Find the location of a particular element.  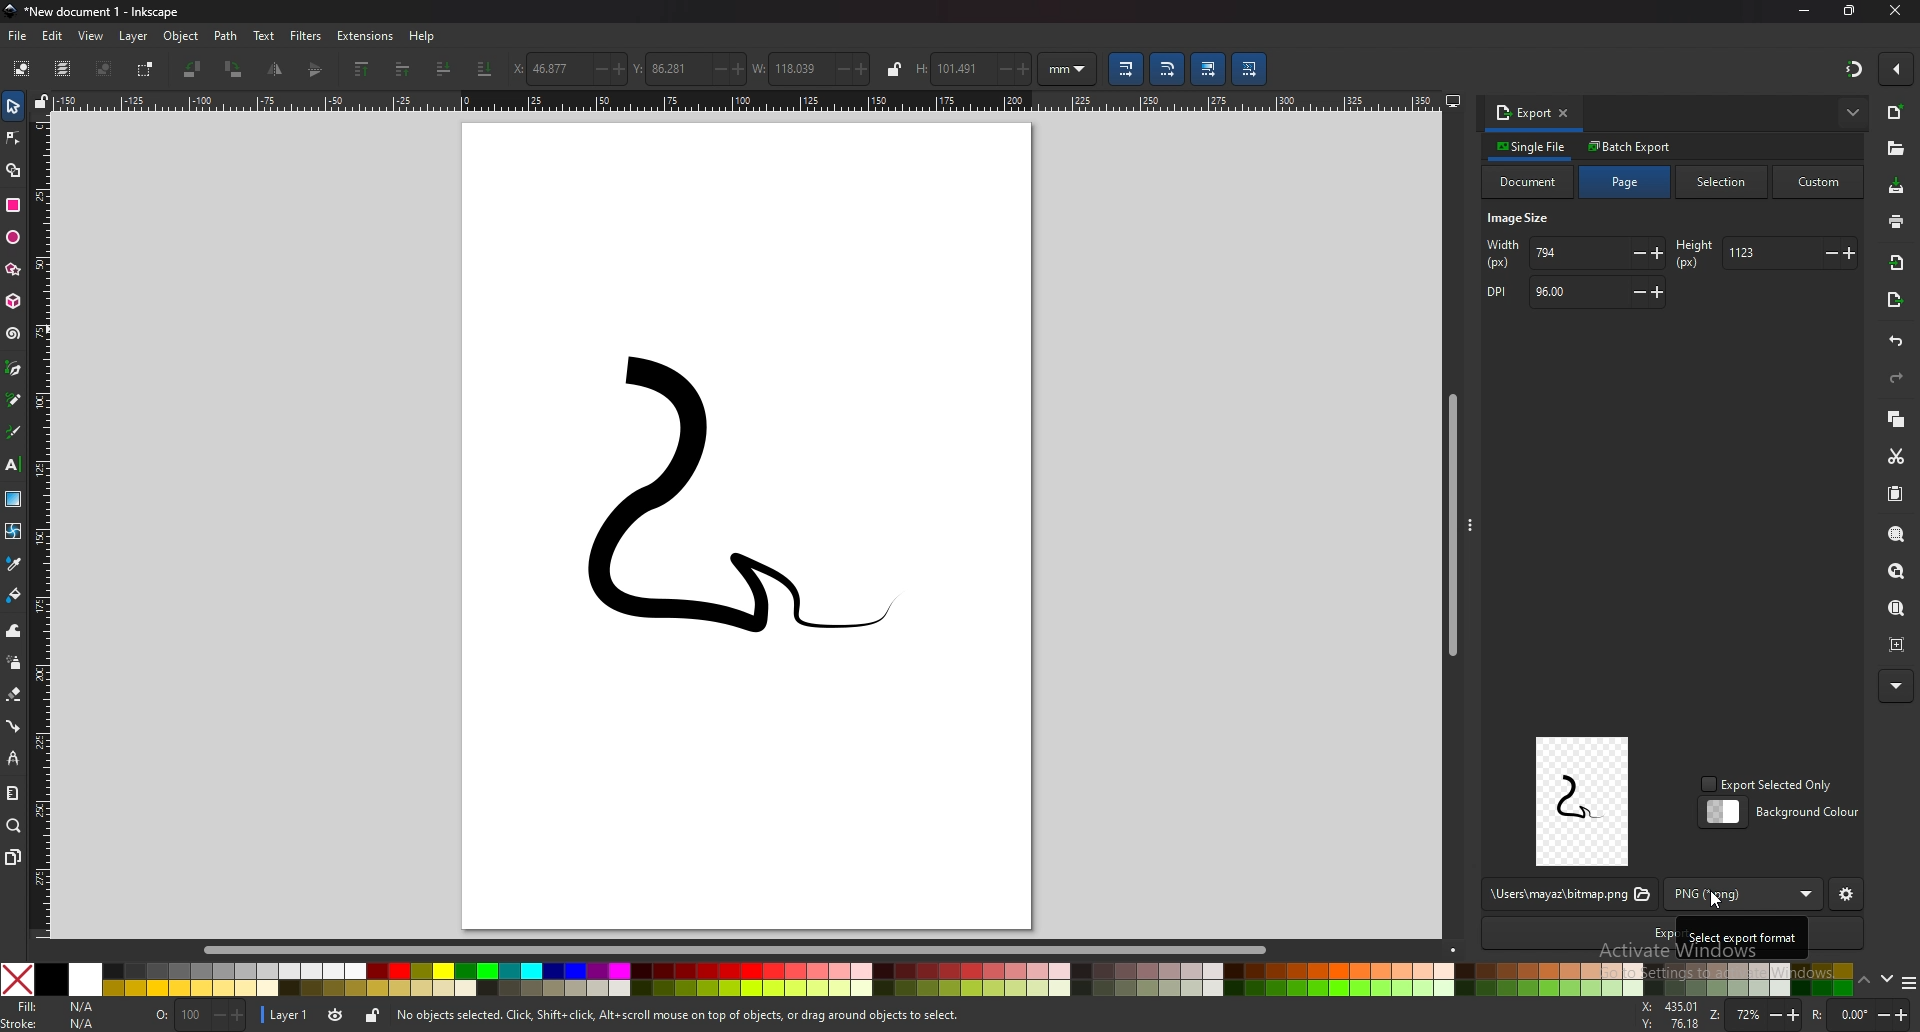

settings is located at coordinates (1847, 896).